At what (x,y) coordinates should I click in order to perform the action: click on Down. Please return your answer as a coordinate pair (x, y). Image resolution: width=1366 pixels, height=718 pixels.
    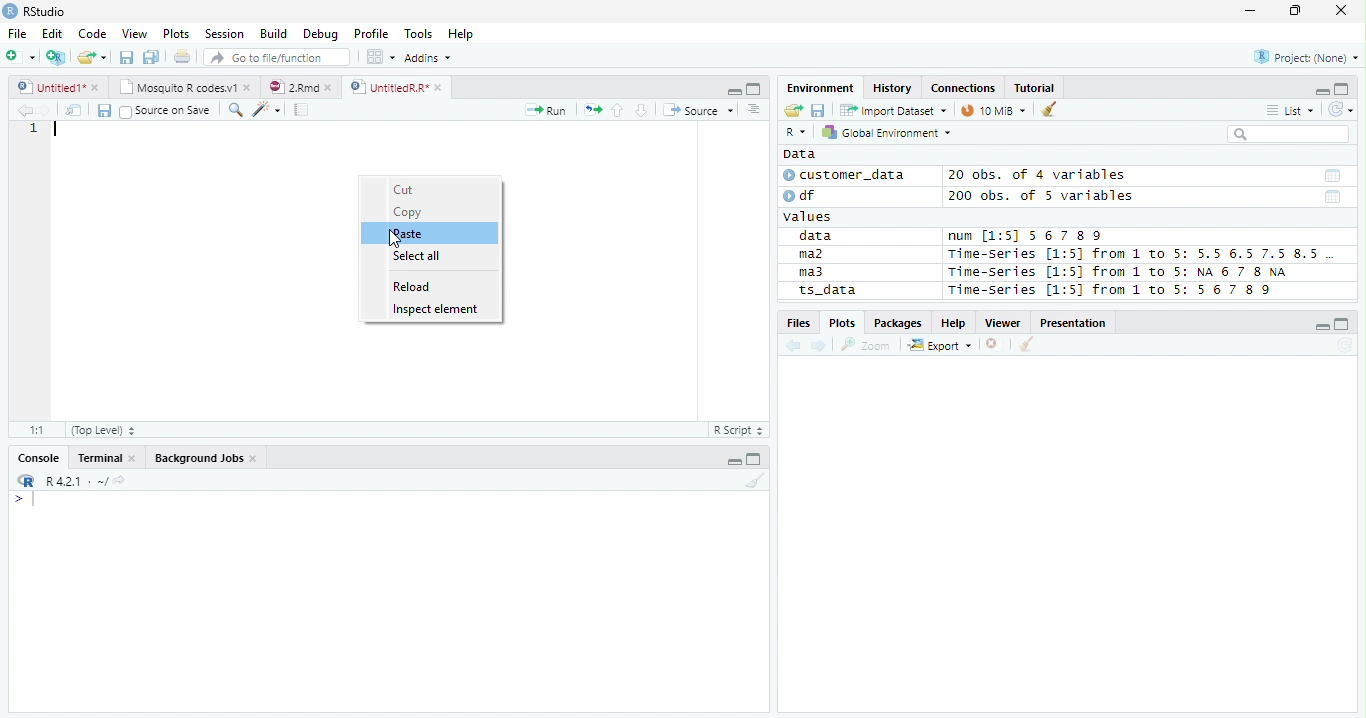
    Looking at the image, I should click on (641, 111).